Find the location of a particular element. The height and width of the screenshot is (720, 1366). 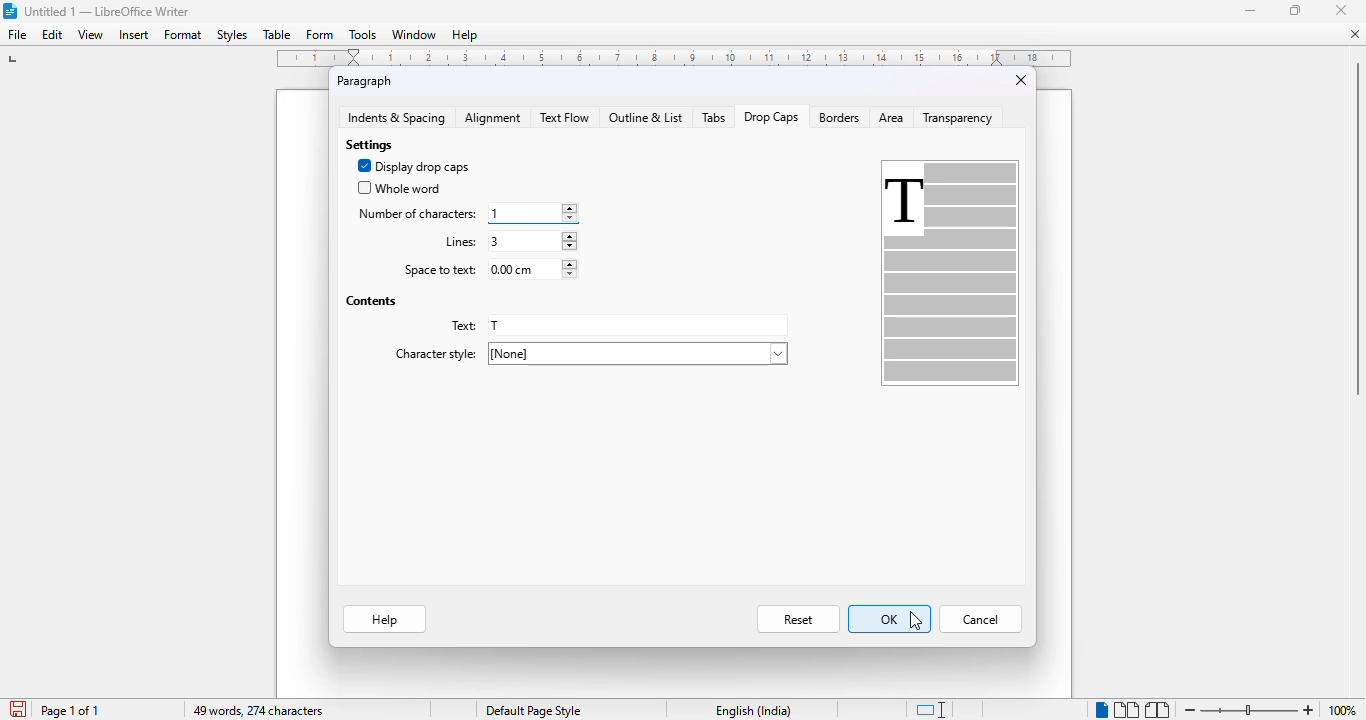

multi-page view is located at coordinates (1126, 710).